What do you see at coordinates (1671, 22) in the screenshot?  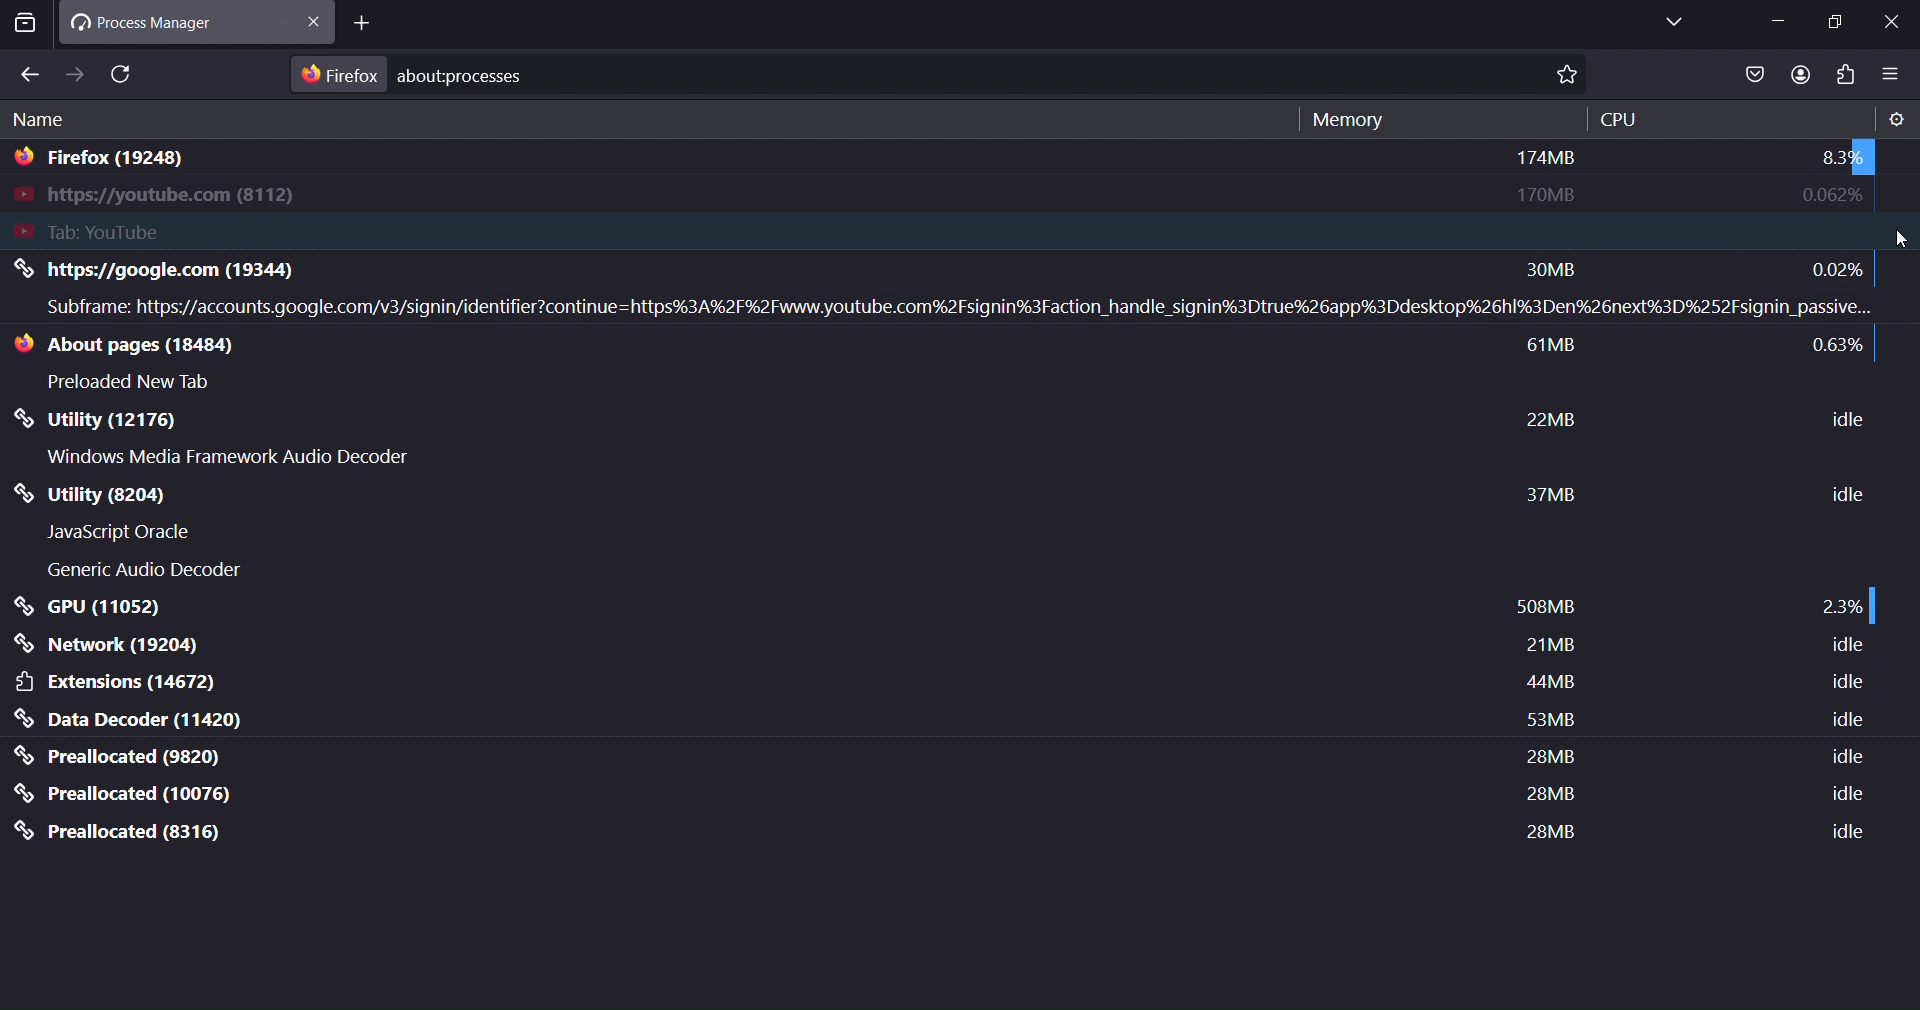 I see `list all tabs` at bounding box center [1671, 22].